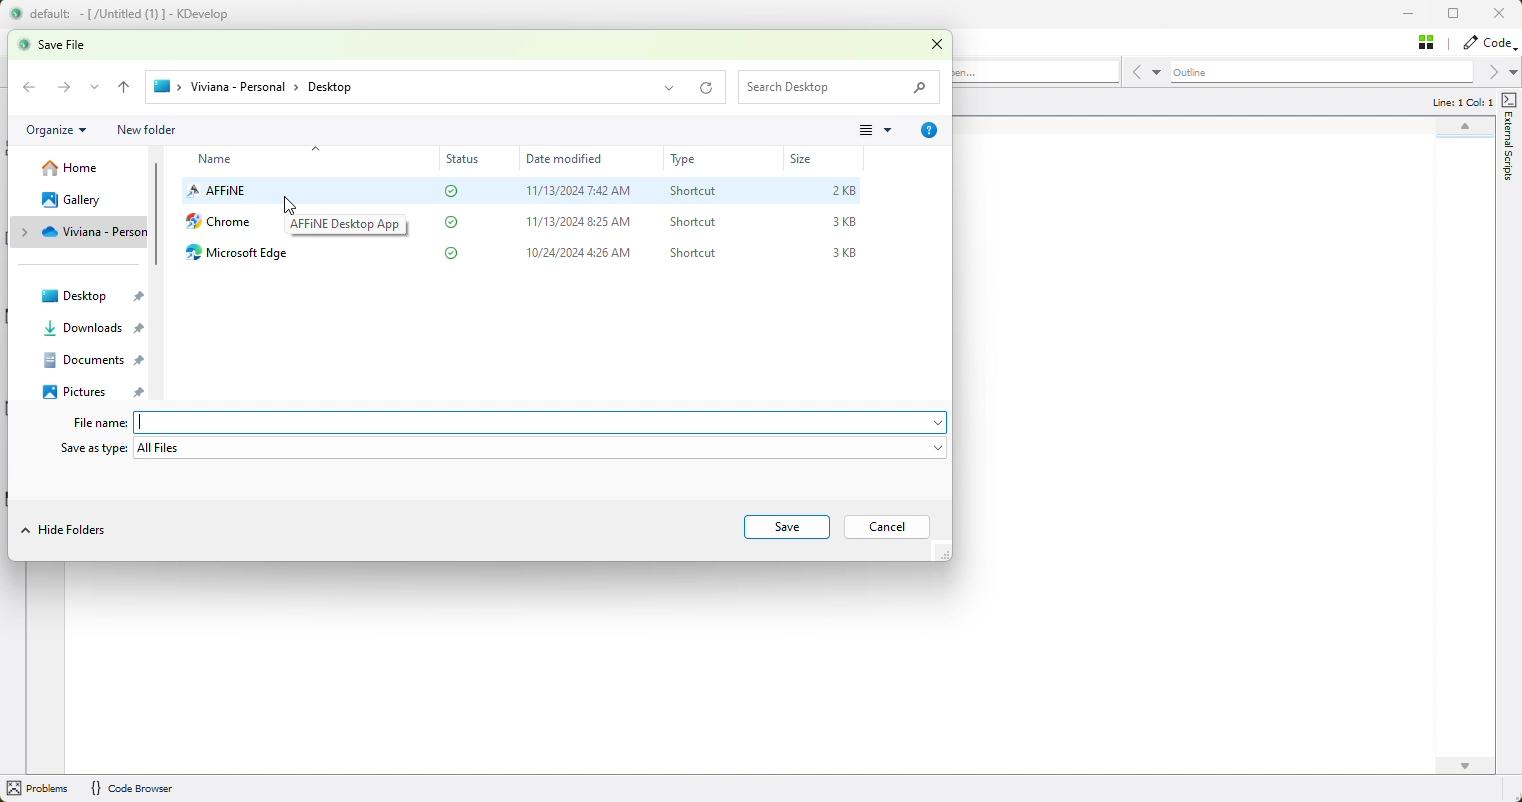  Describe the element at coordinates (64, 531) in the screenshot. I see `hide folders` at that location.